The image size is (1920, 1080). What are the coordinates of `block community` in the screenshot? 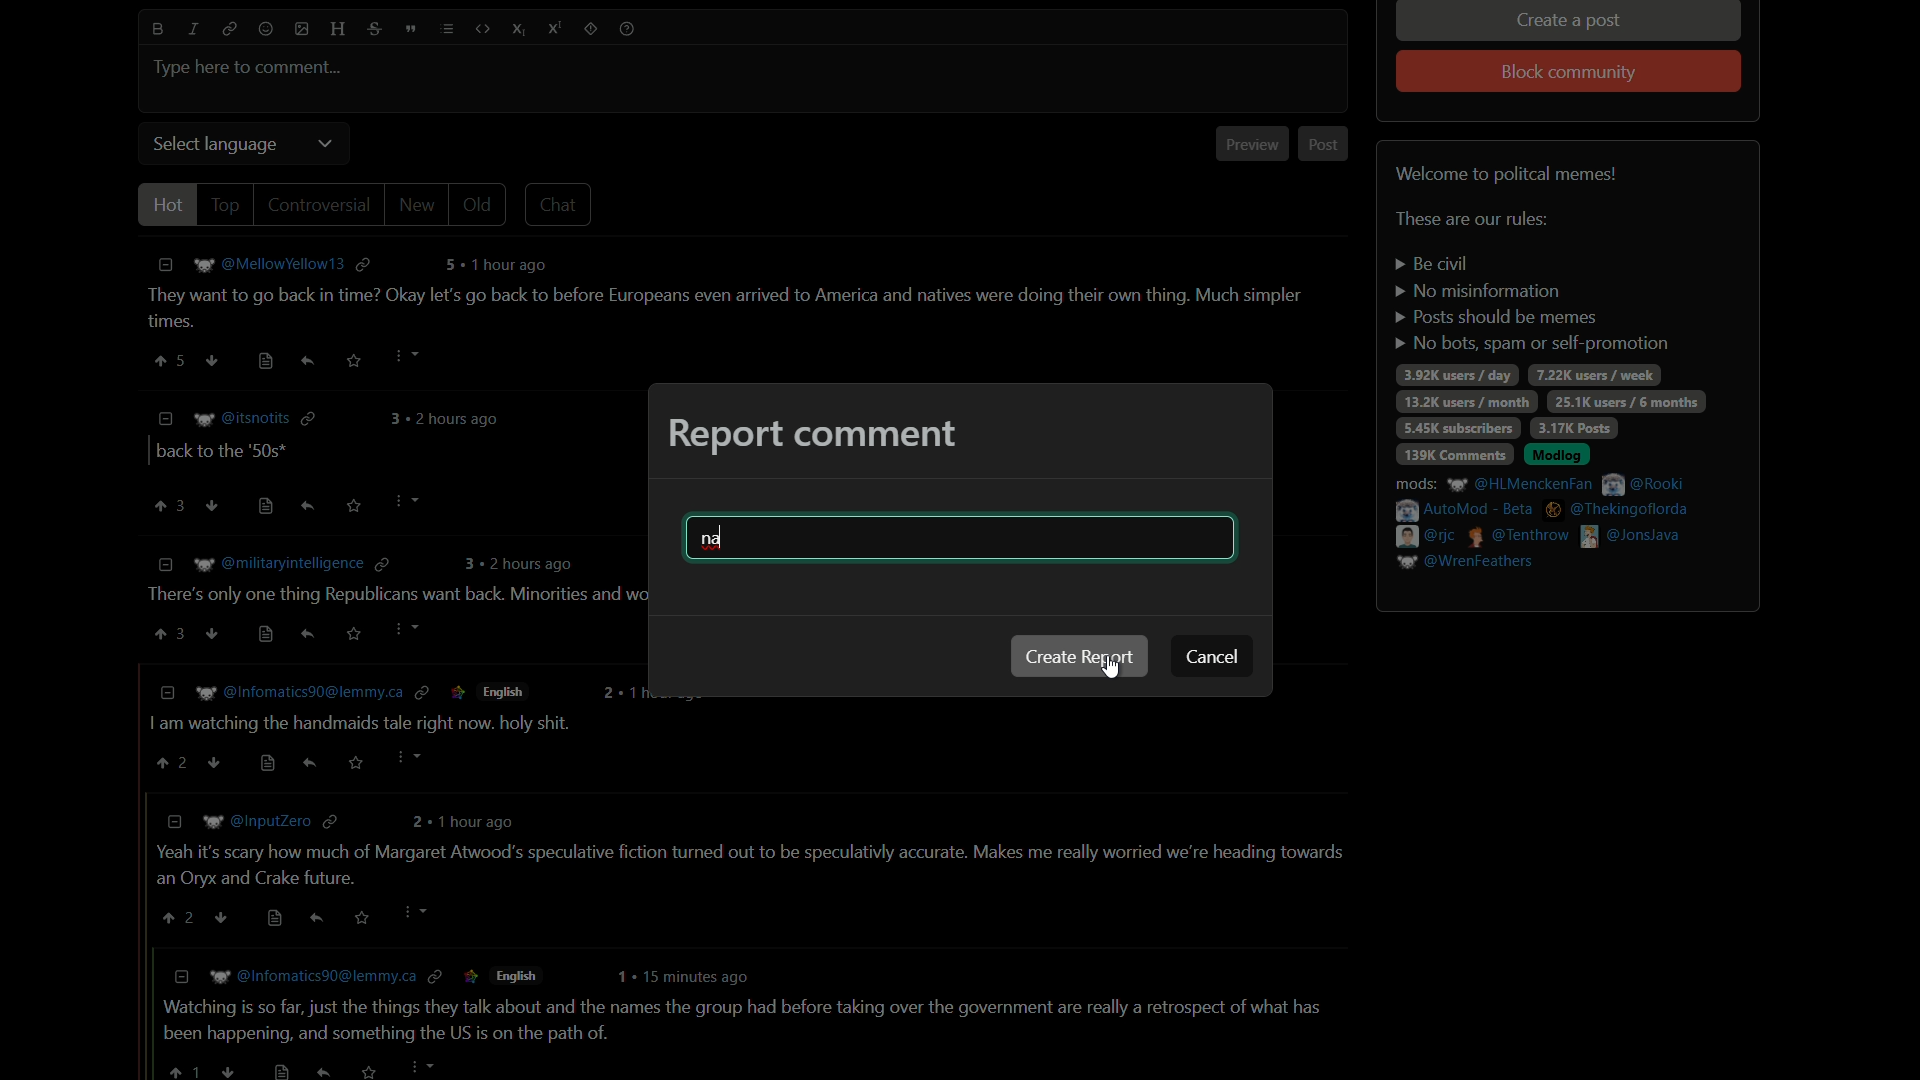 It's located at (1571, 73).